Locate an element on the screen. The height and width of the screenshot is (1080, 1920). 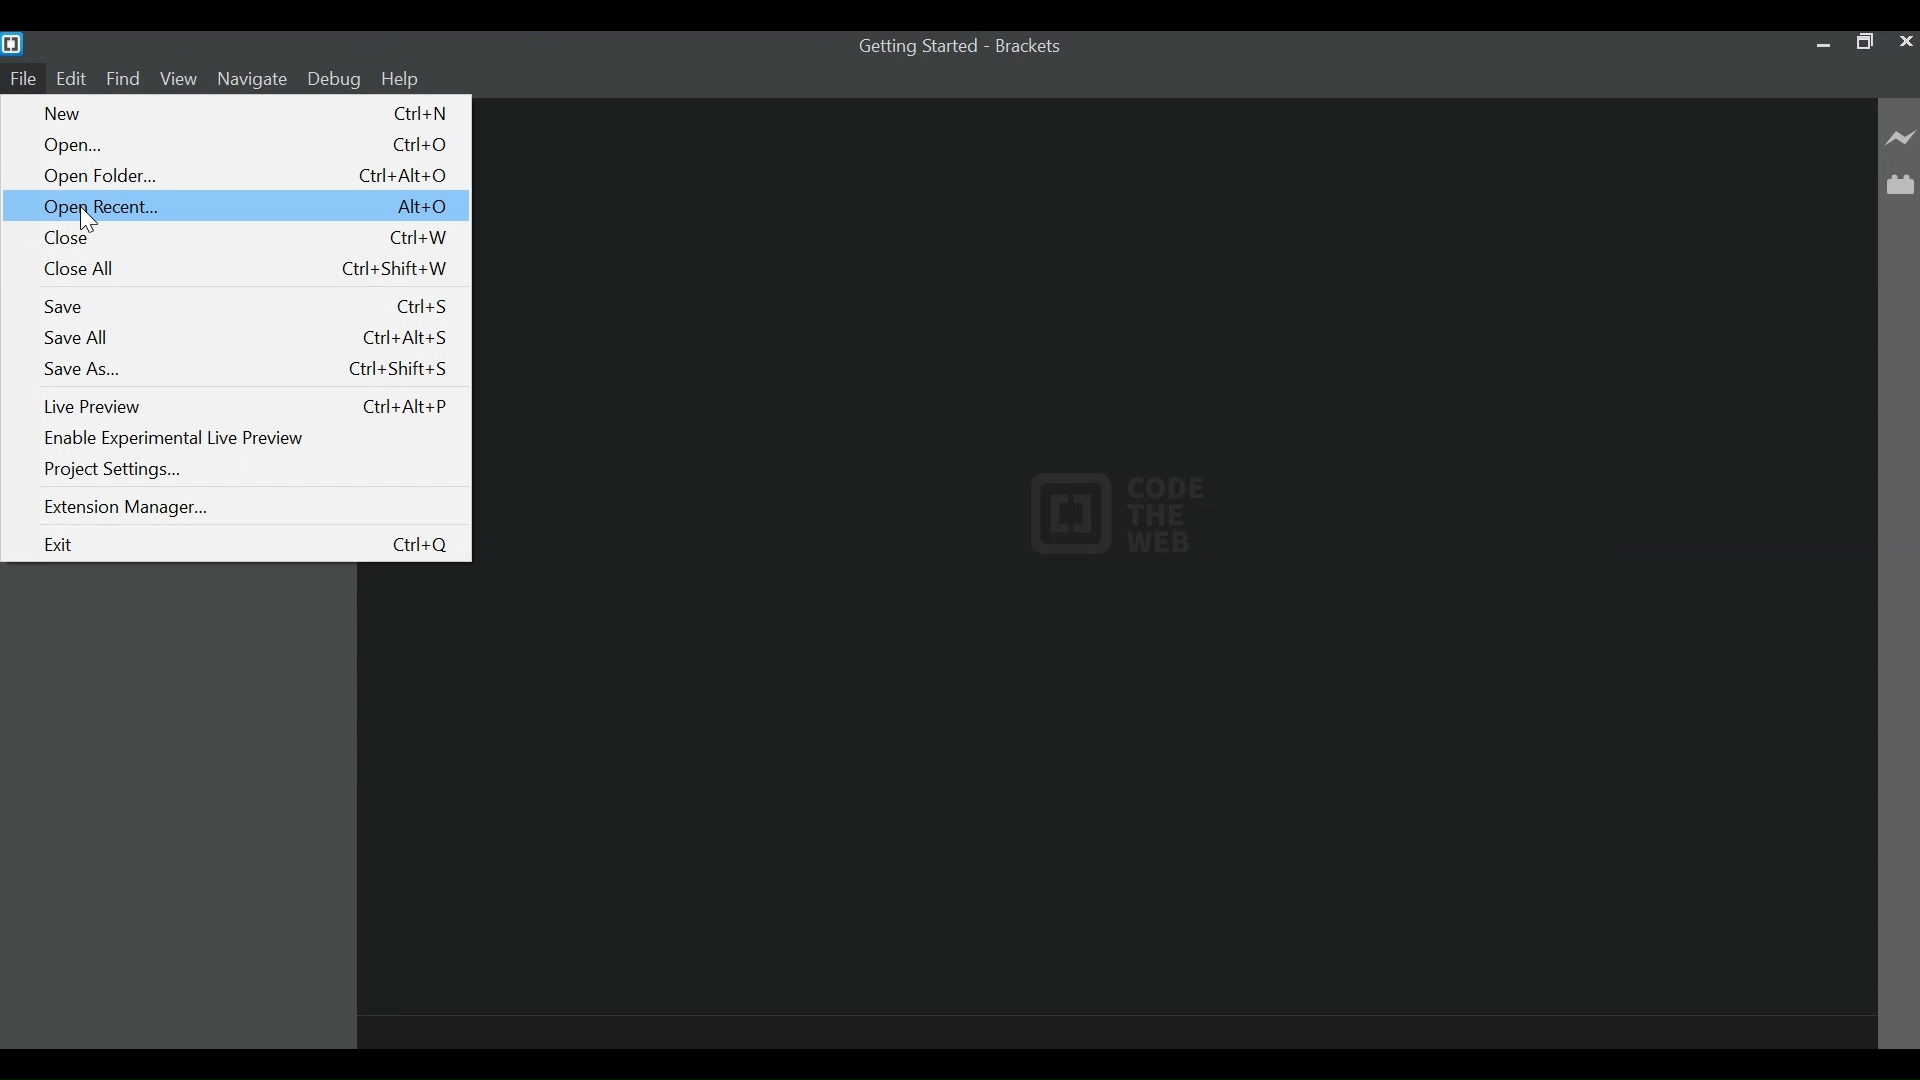
Edit is located at coordinates (70, 79).